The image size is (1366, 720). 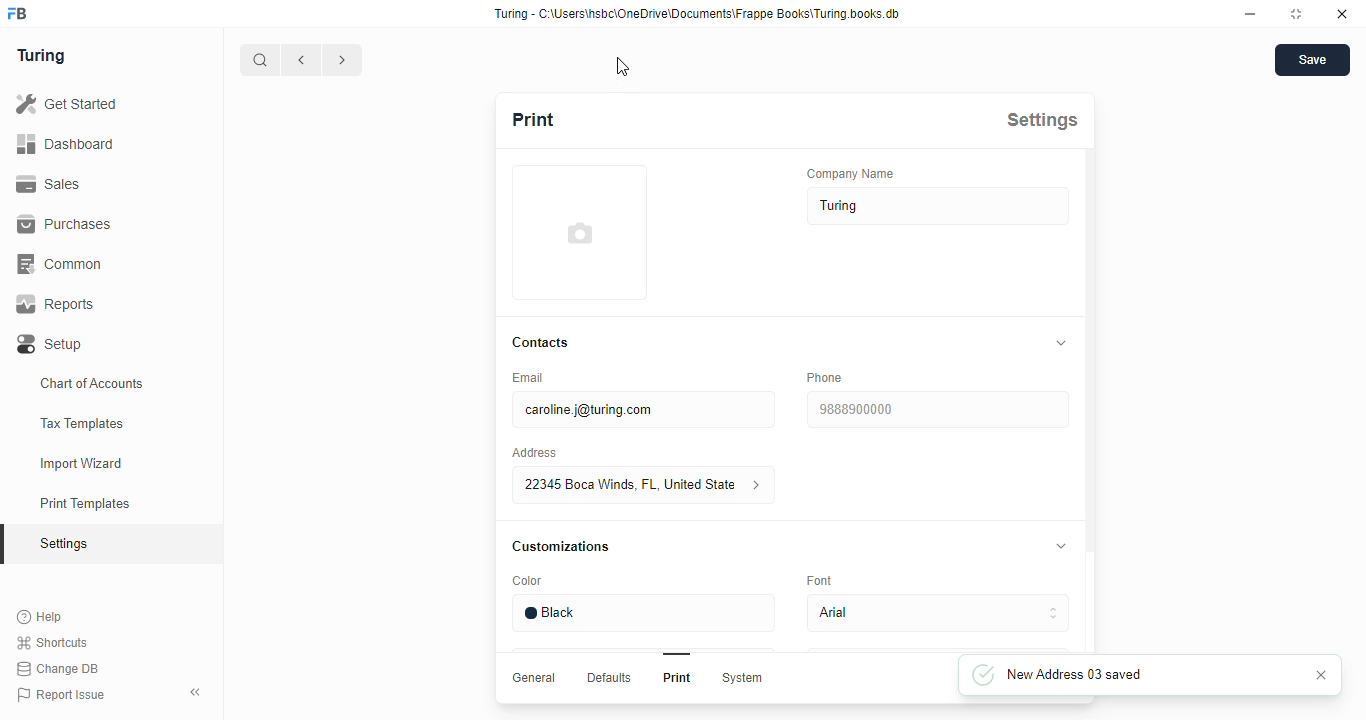 I want to click on new address 03 saved, so click(x=1081, y=675).